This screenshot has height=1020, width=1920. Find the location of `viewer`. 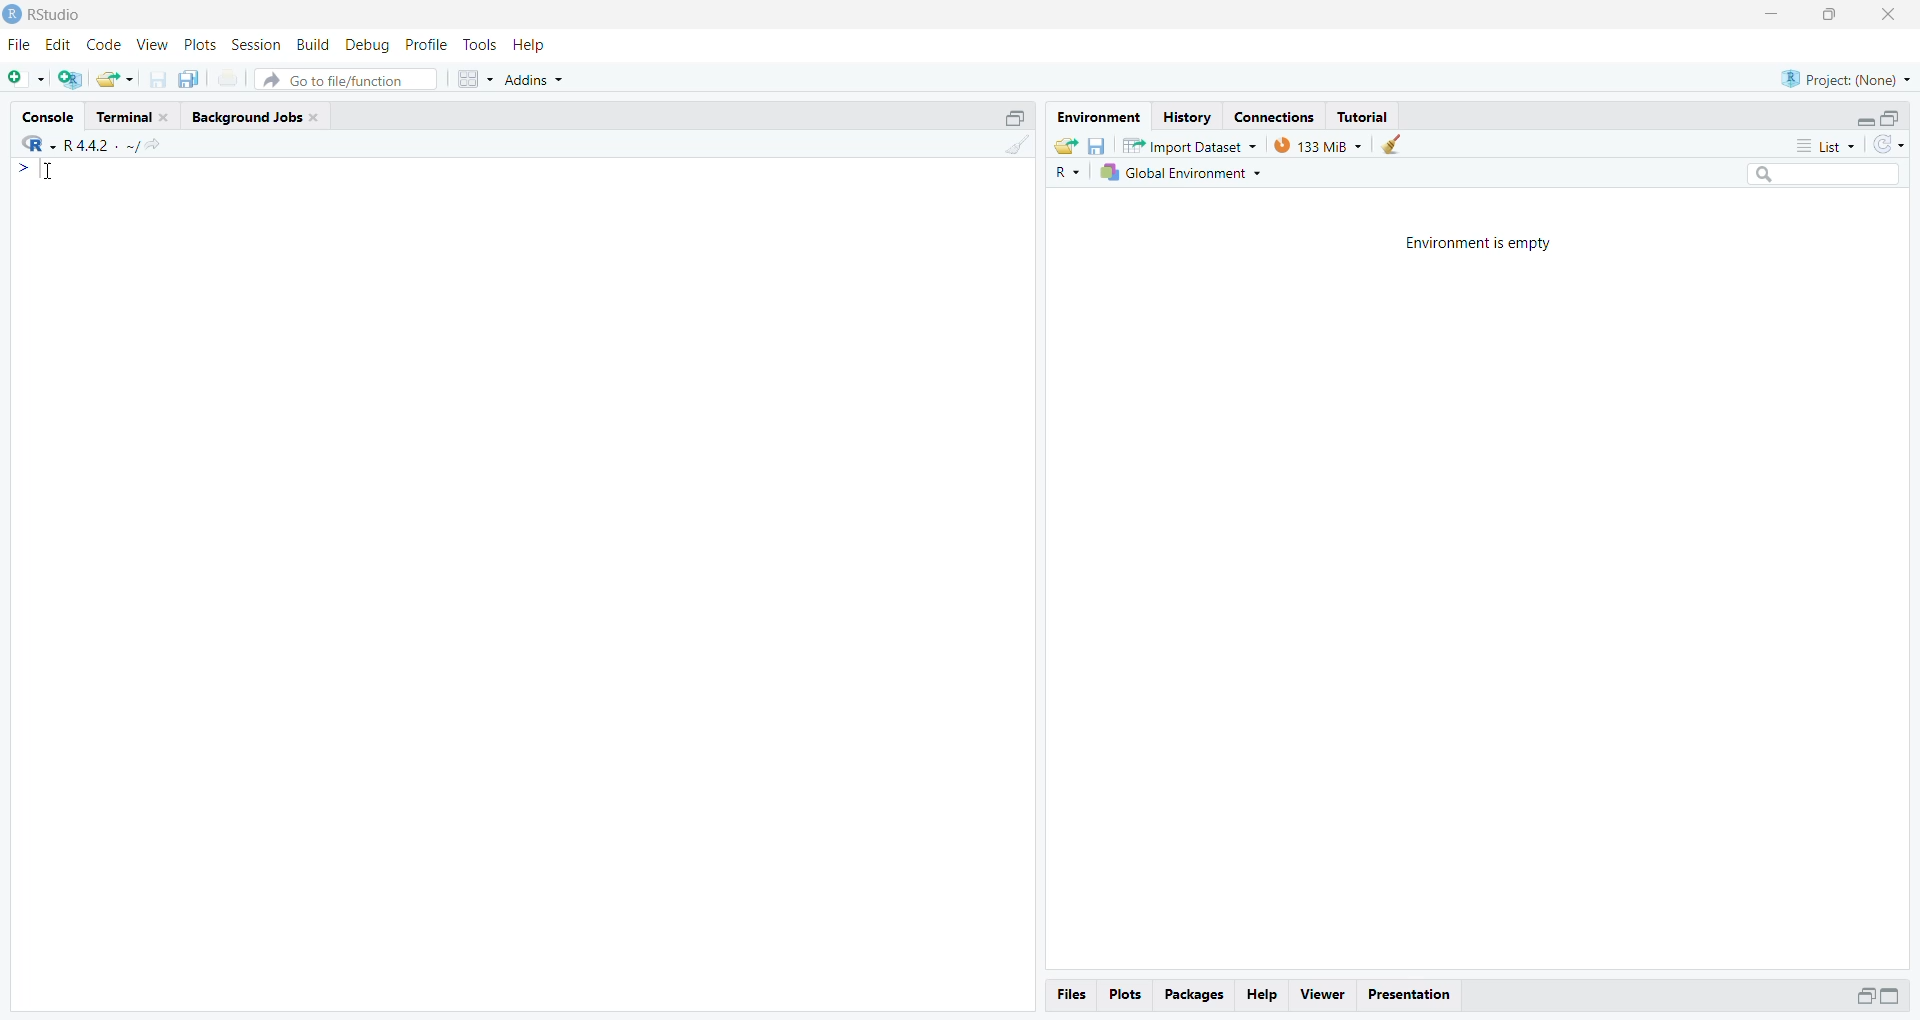

viewer is located at coordinates (1325, 993).